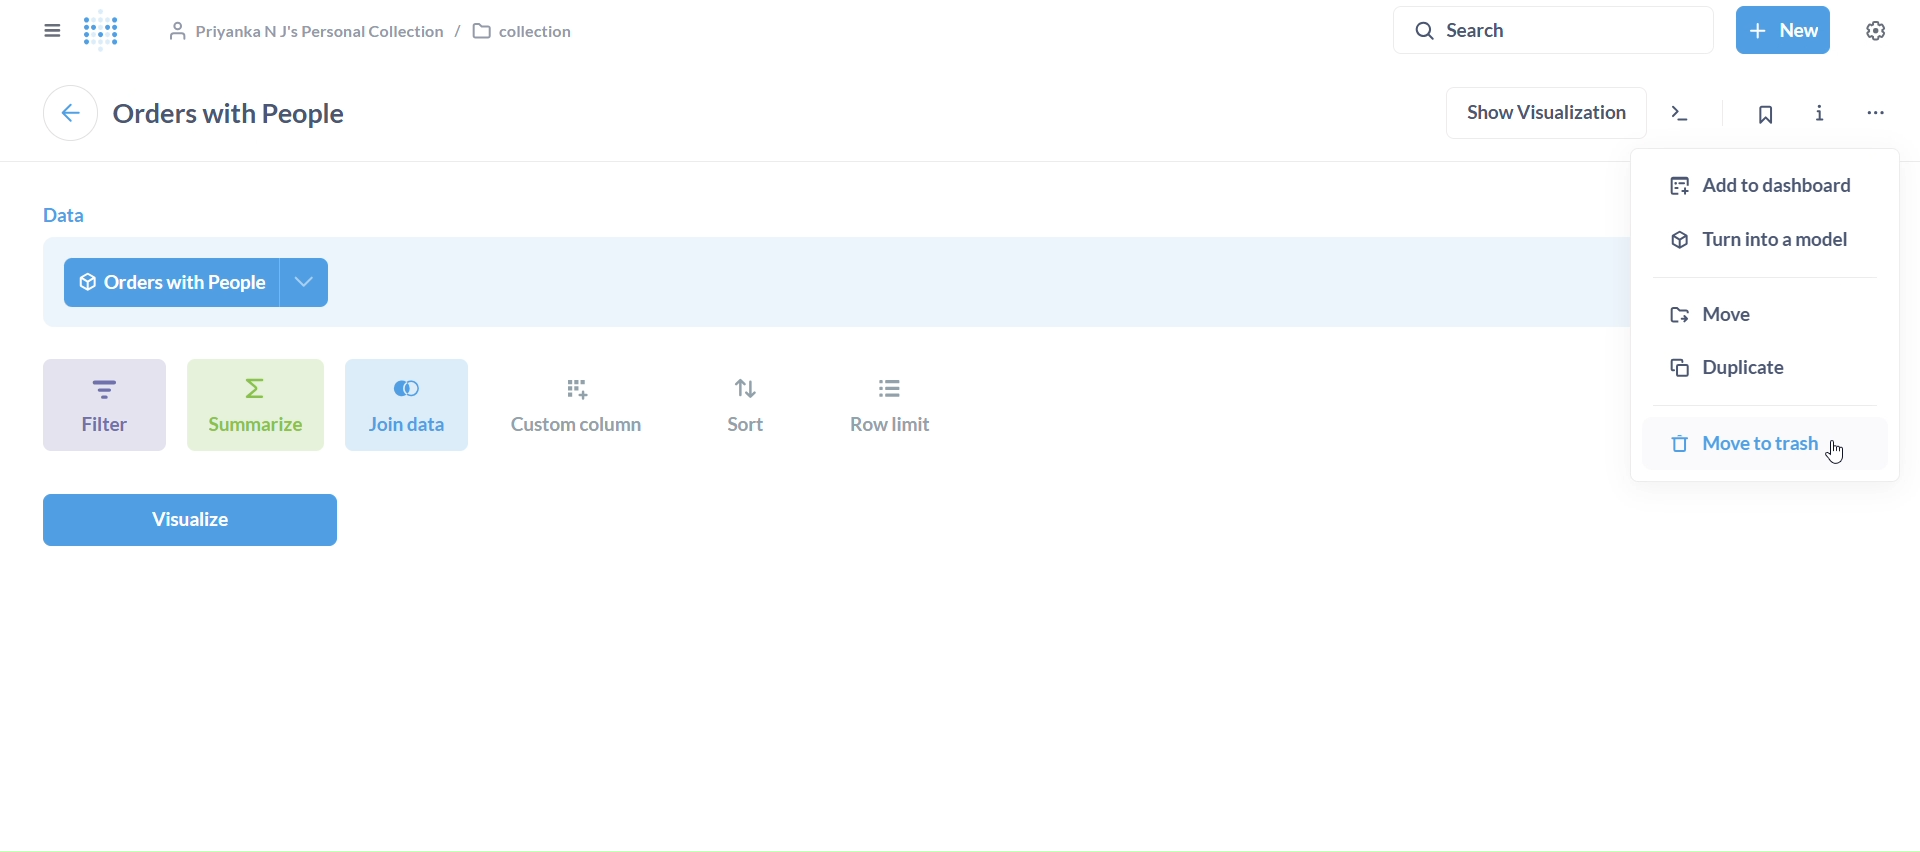  Describe the element at coordinates (1766, 175) in the screenshot. I see `add to dashboard` at that location.